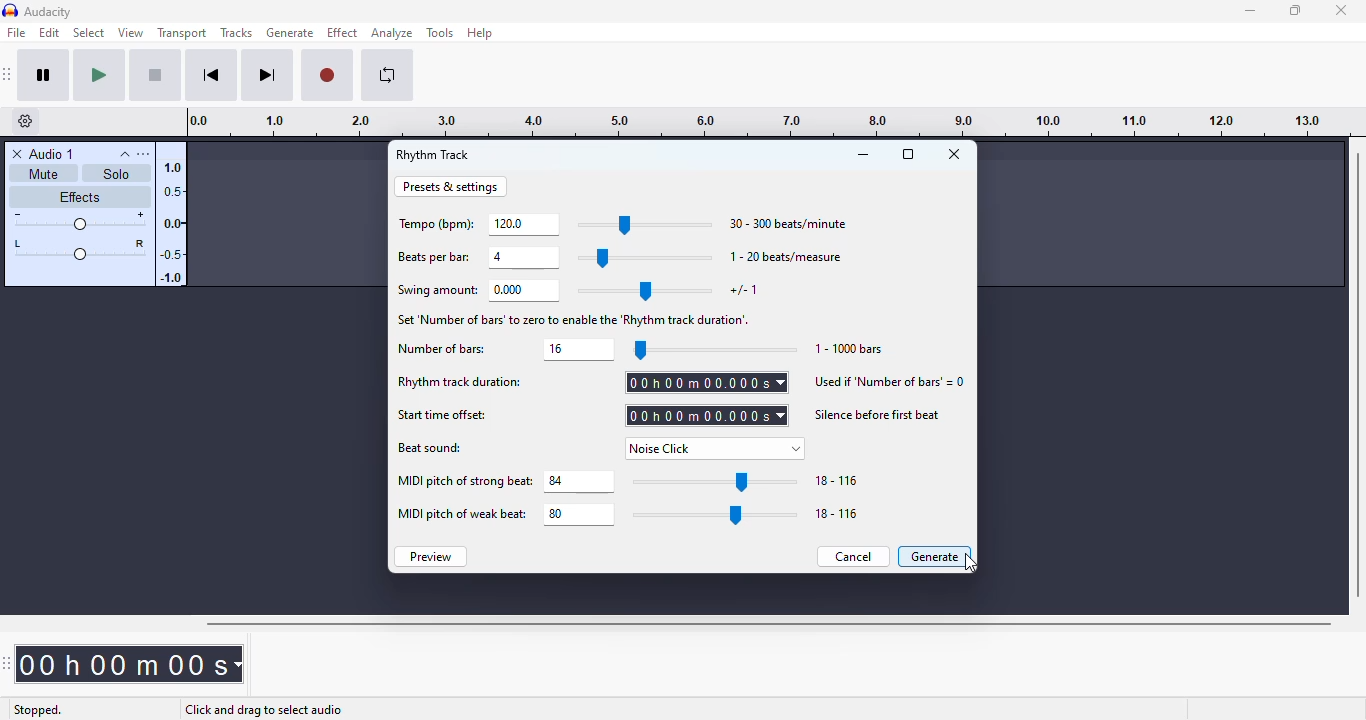 The height and width of the screenshot is (720, 1366). I want to click on tracks, so click(236, 32).